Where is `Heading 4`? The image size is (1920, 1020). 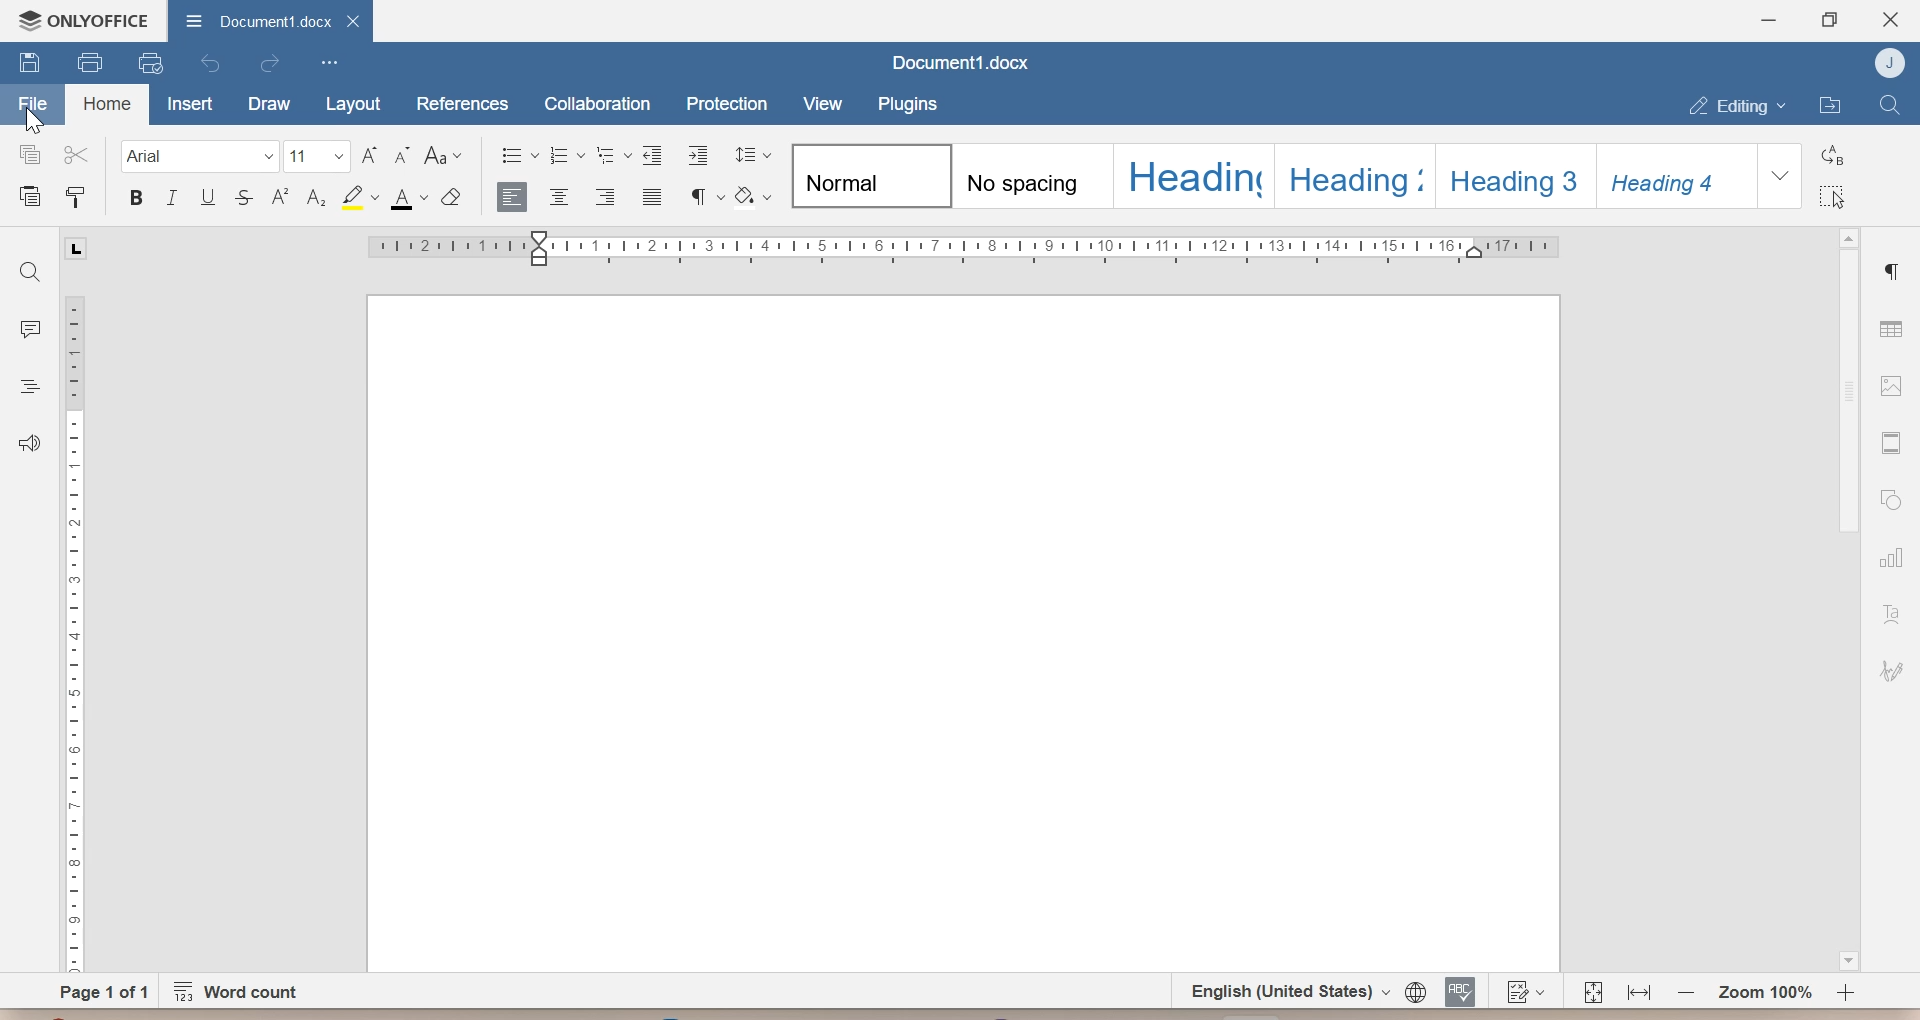
Heading 4 is located at coordinates (1675, 175).